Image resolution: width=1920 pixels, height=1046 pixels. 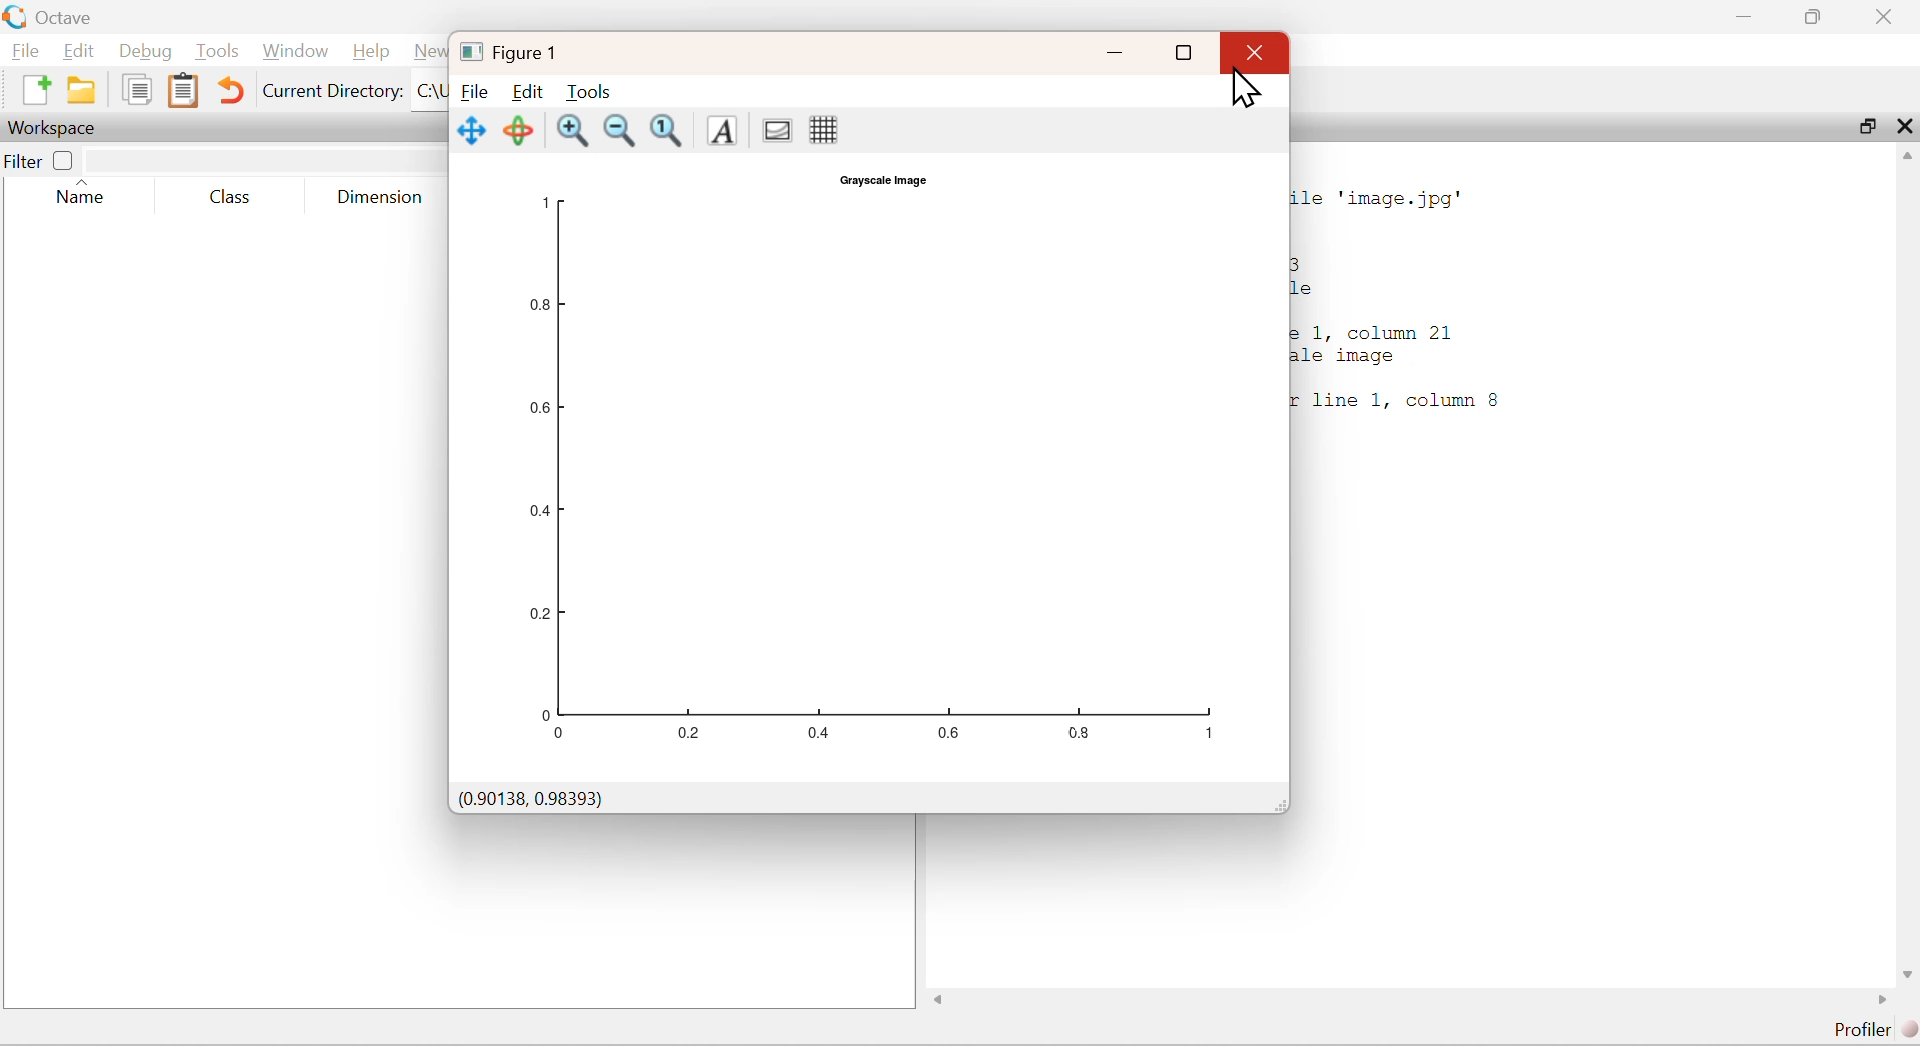 What do you see at coordinates (1254, 52) in the screenshot?
I see `Close` at bounding box center [1254, 52].